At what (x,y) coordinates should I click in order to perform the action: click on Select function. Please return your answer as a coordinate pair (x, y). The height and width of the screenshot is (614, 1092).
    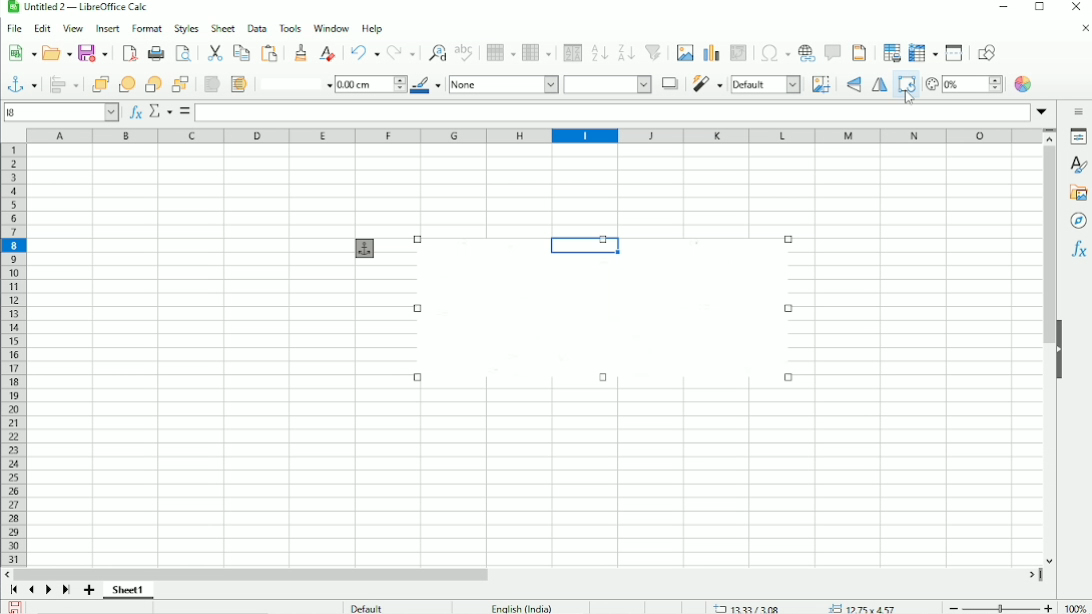
    Looking at the image, I should click on (159, 111).